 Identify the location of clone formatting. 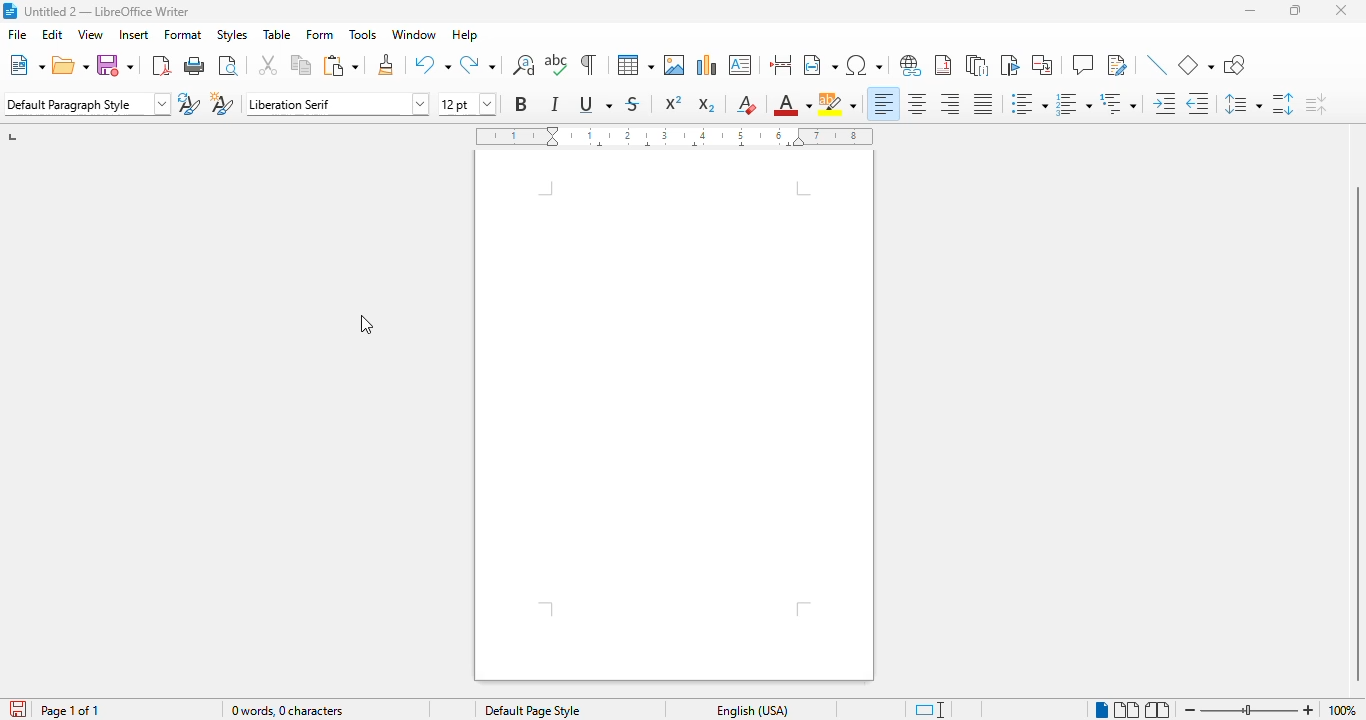
(386, 65).